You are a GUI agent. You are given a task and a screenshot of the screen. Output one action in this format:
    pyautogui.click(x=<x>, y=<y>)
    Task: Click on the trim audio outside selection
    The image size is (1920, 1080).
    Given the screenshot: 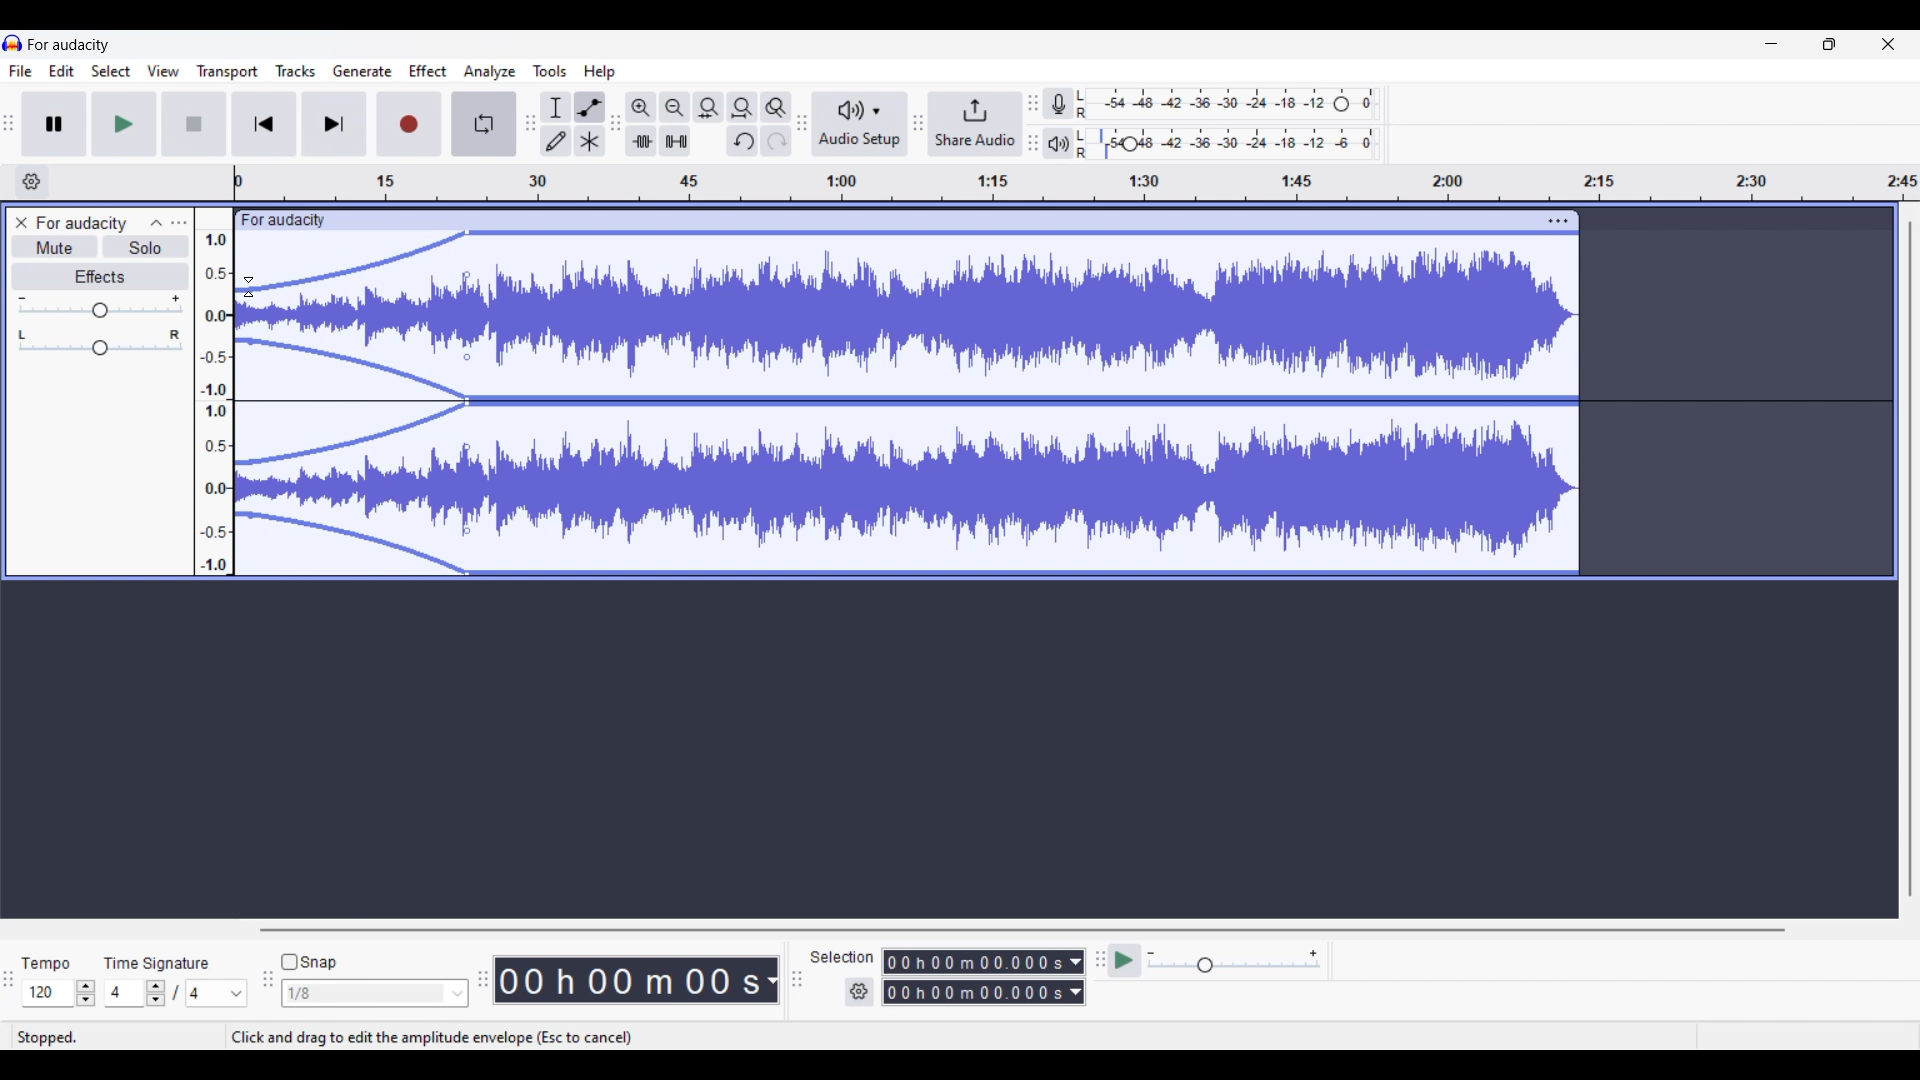 What is the action you would take?
    pyautogui.click(x=641, y=141)
    